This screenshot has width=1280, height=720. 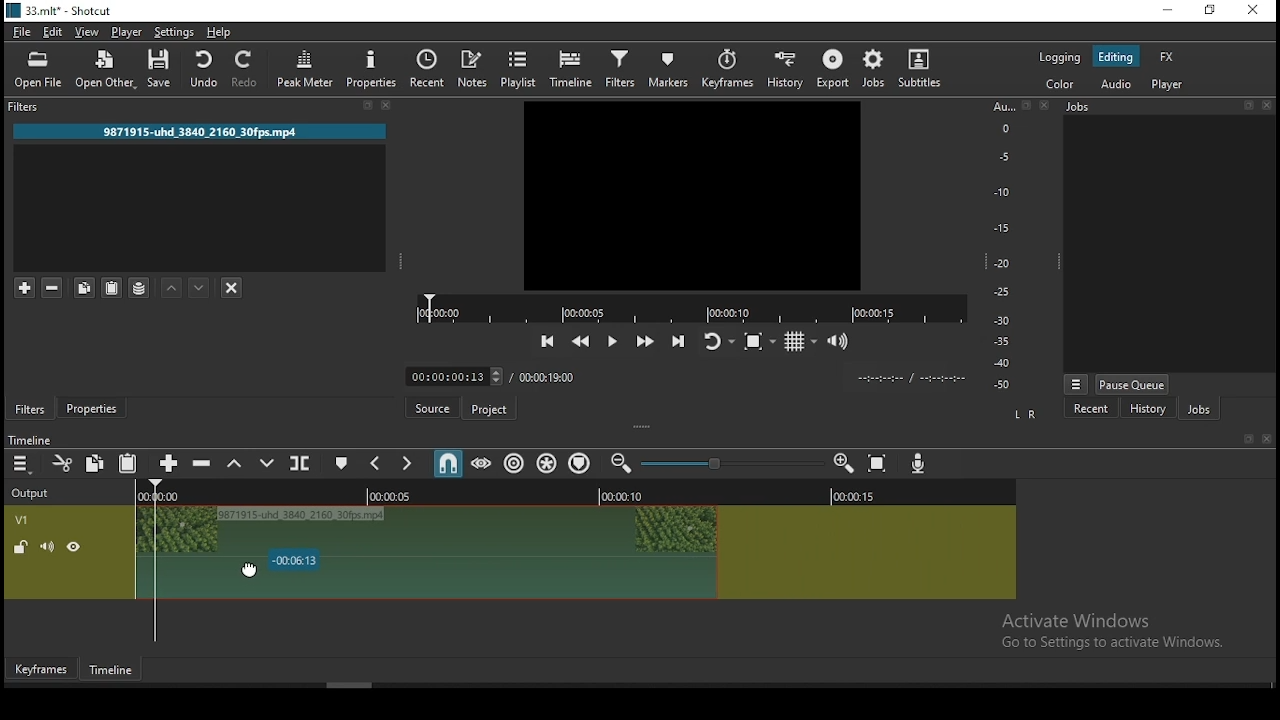 I want to click on close, so click(x=385, y=105).